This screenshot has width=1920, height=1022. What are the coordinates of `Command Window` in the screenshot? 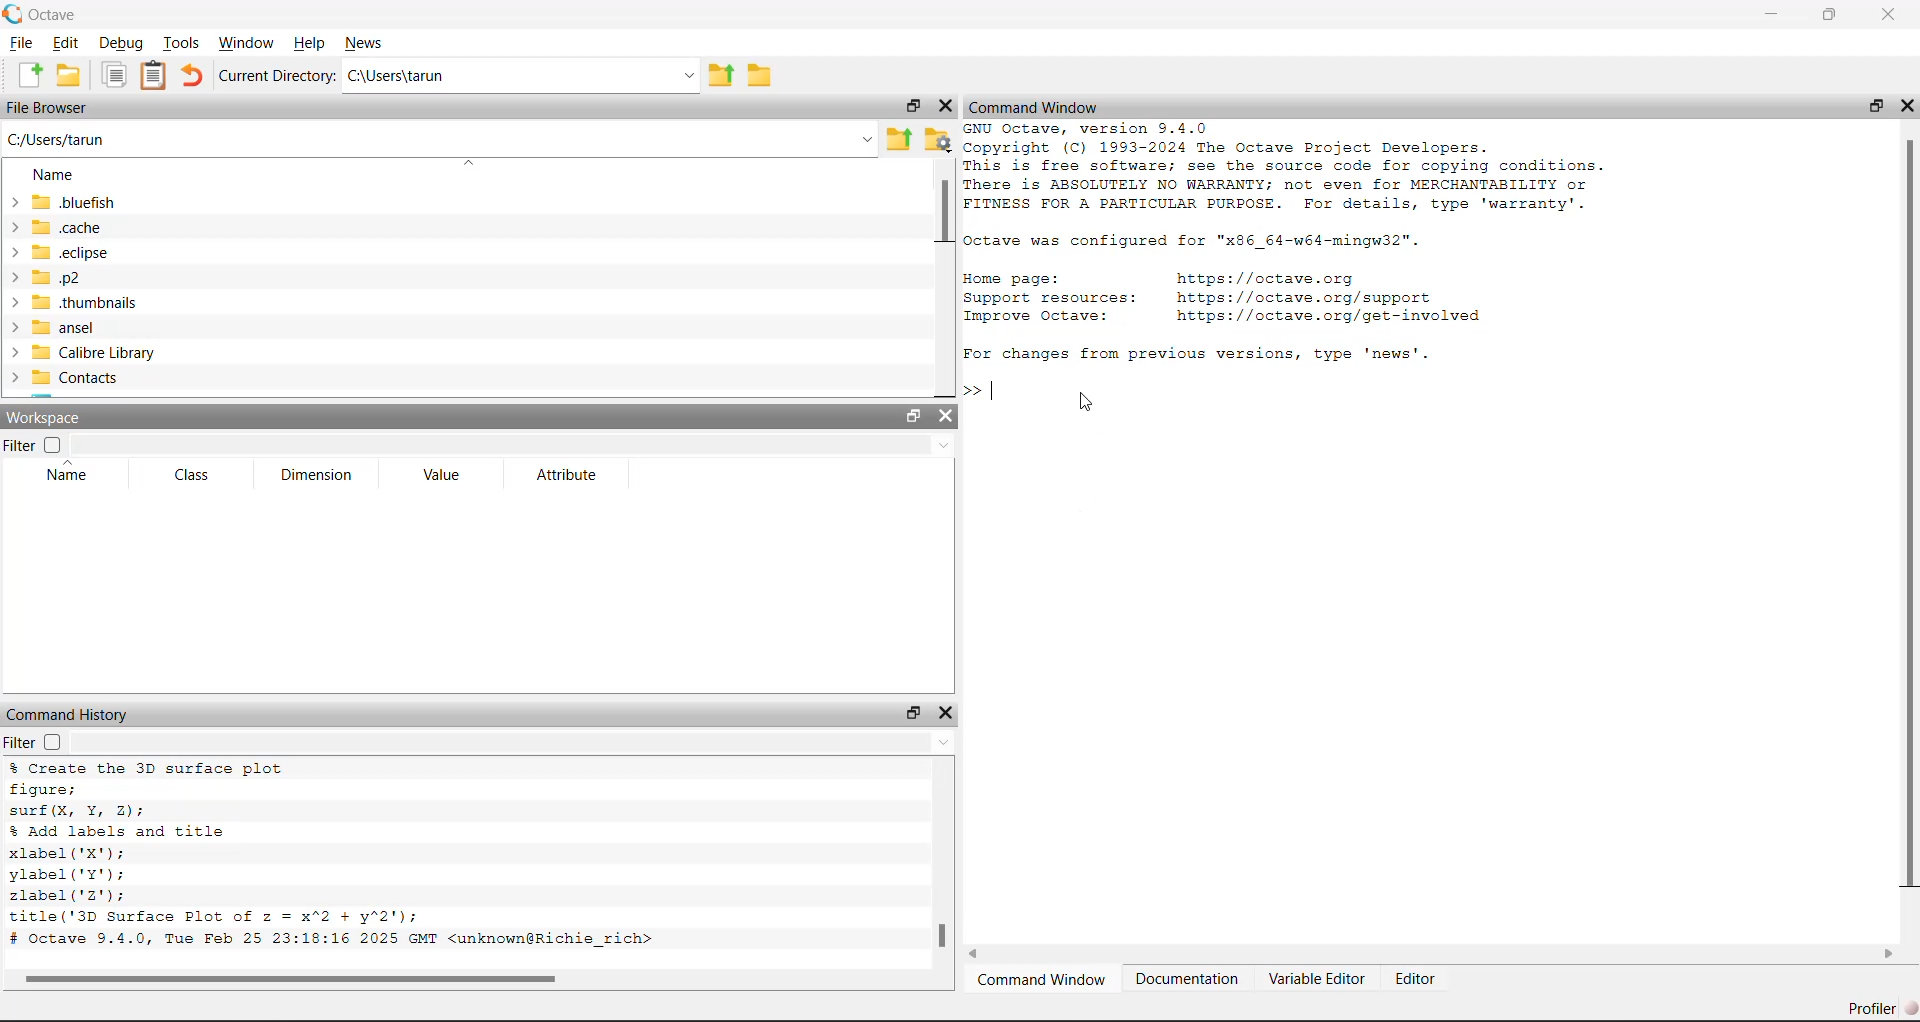 It's located at (1041, 980).